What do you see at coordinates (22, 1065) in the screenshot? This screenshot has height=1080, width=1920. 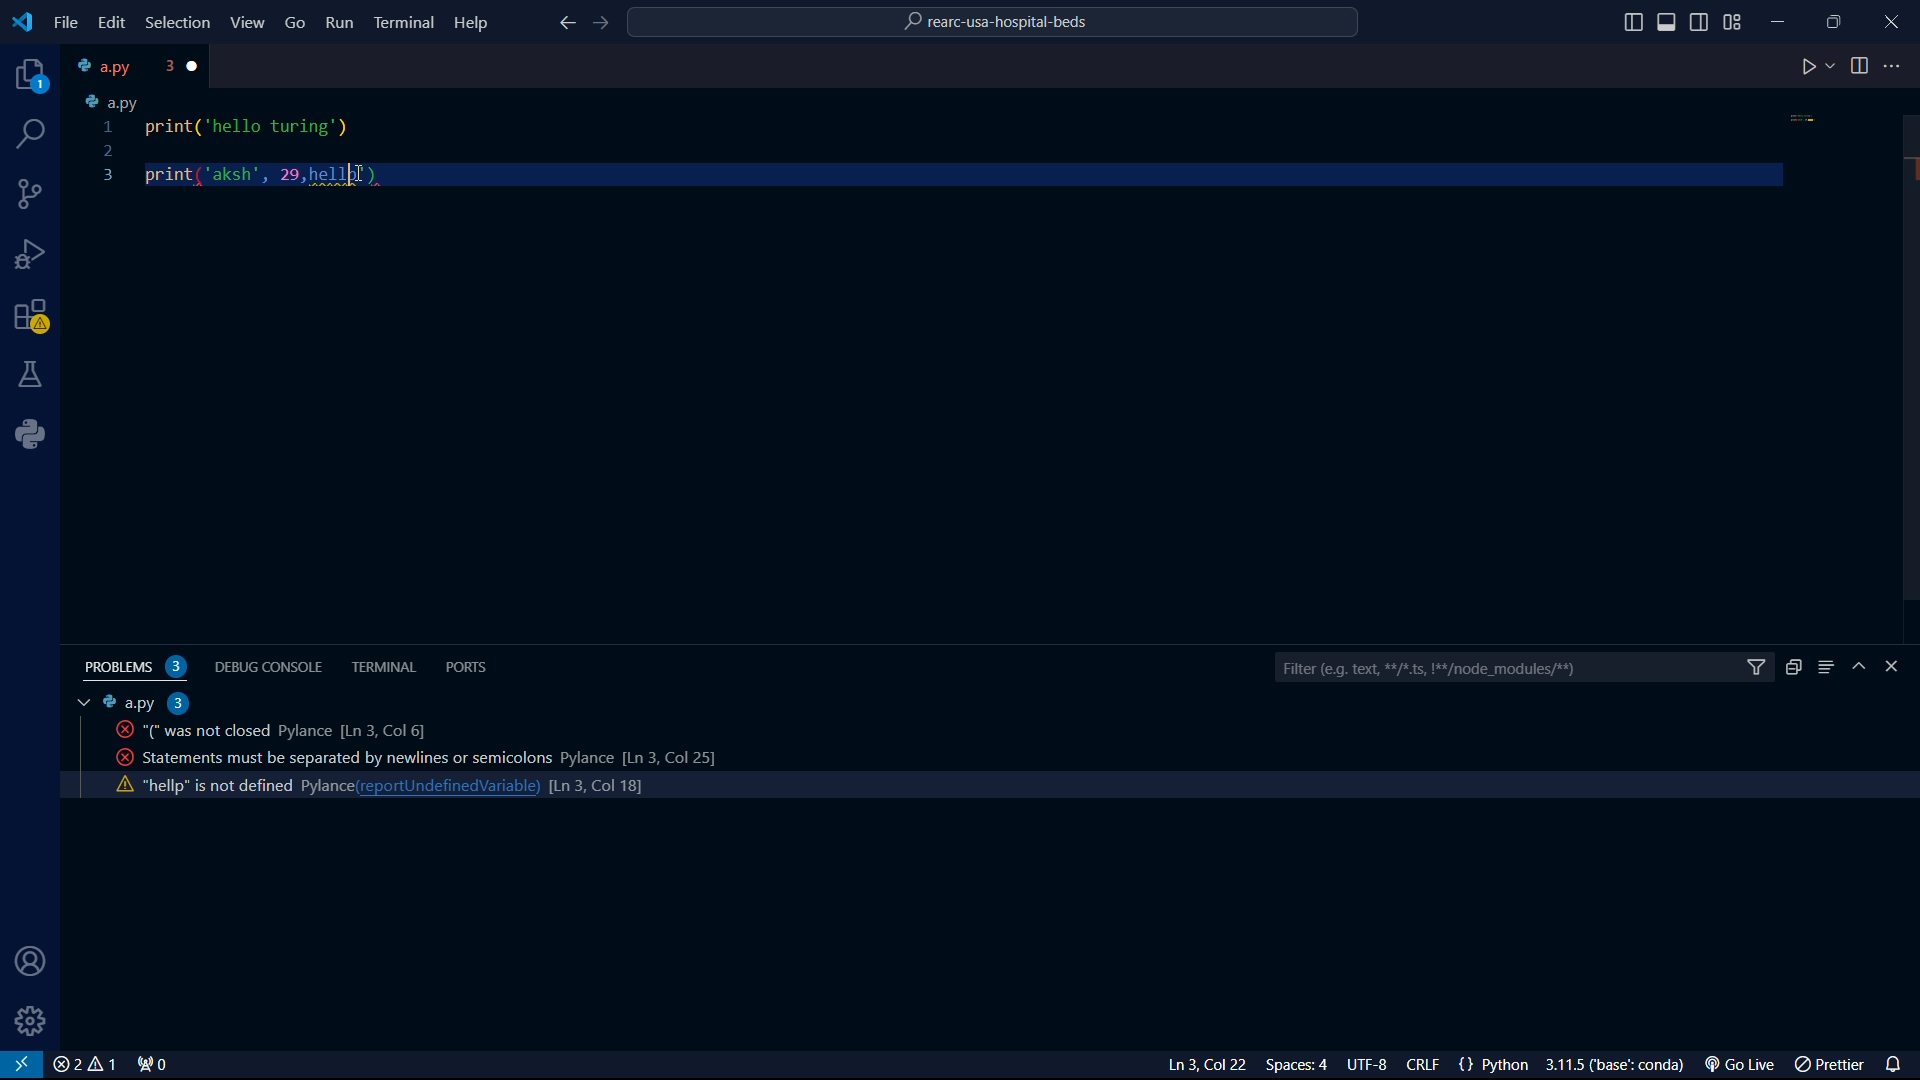 I see `VS` at bounding box center [22, 1065].